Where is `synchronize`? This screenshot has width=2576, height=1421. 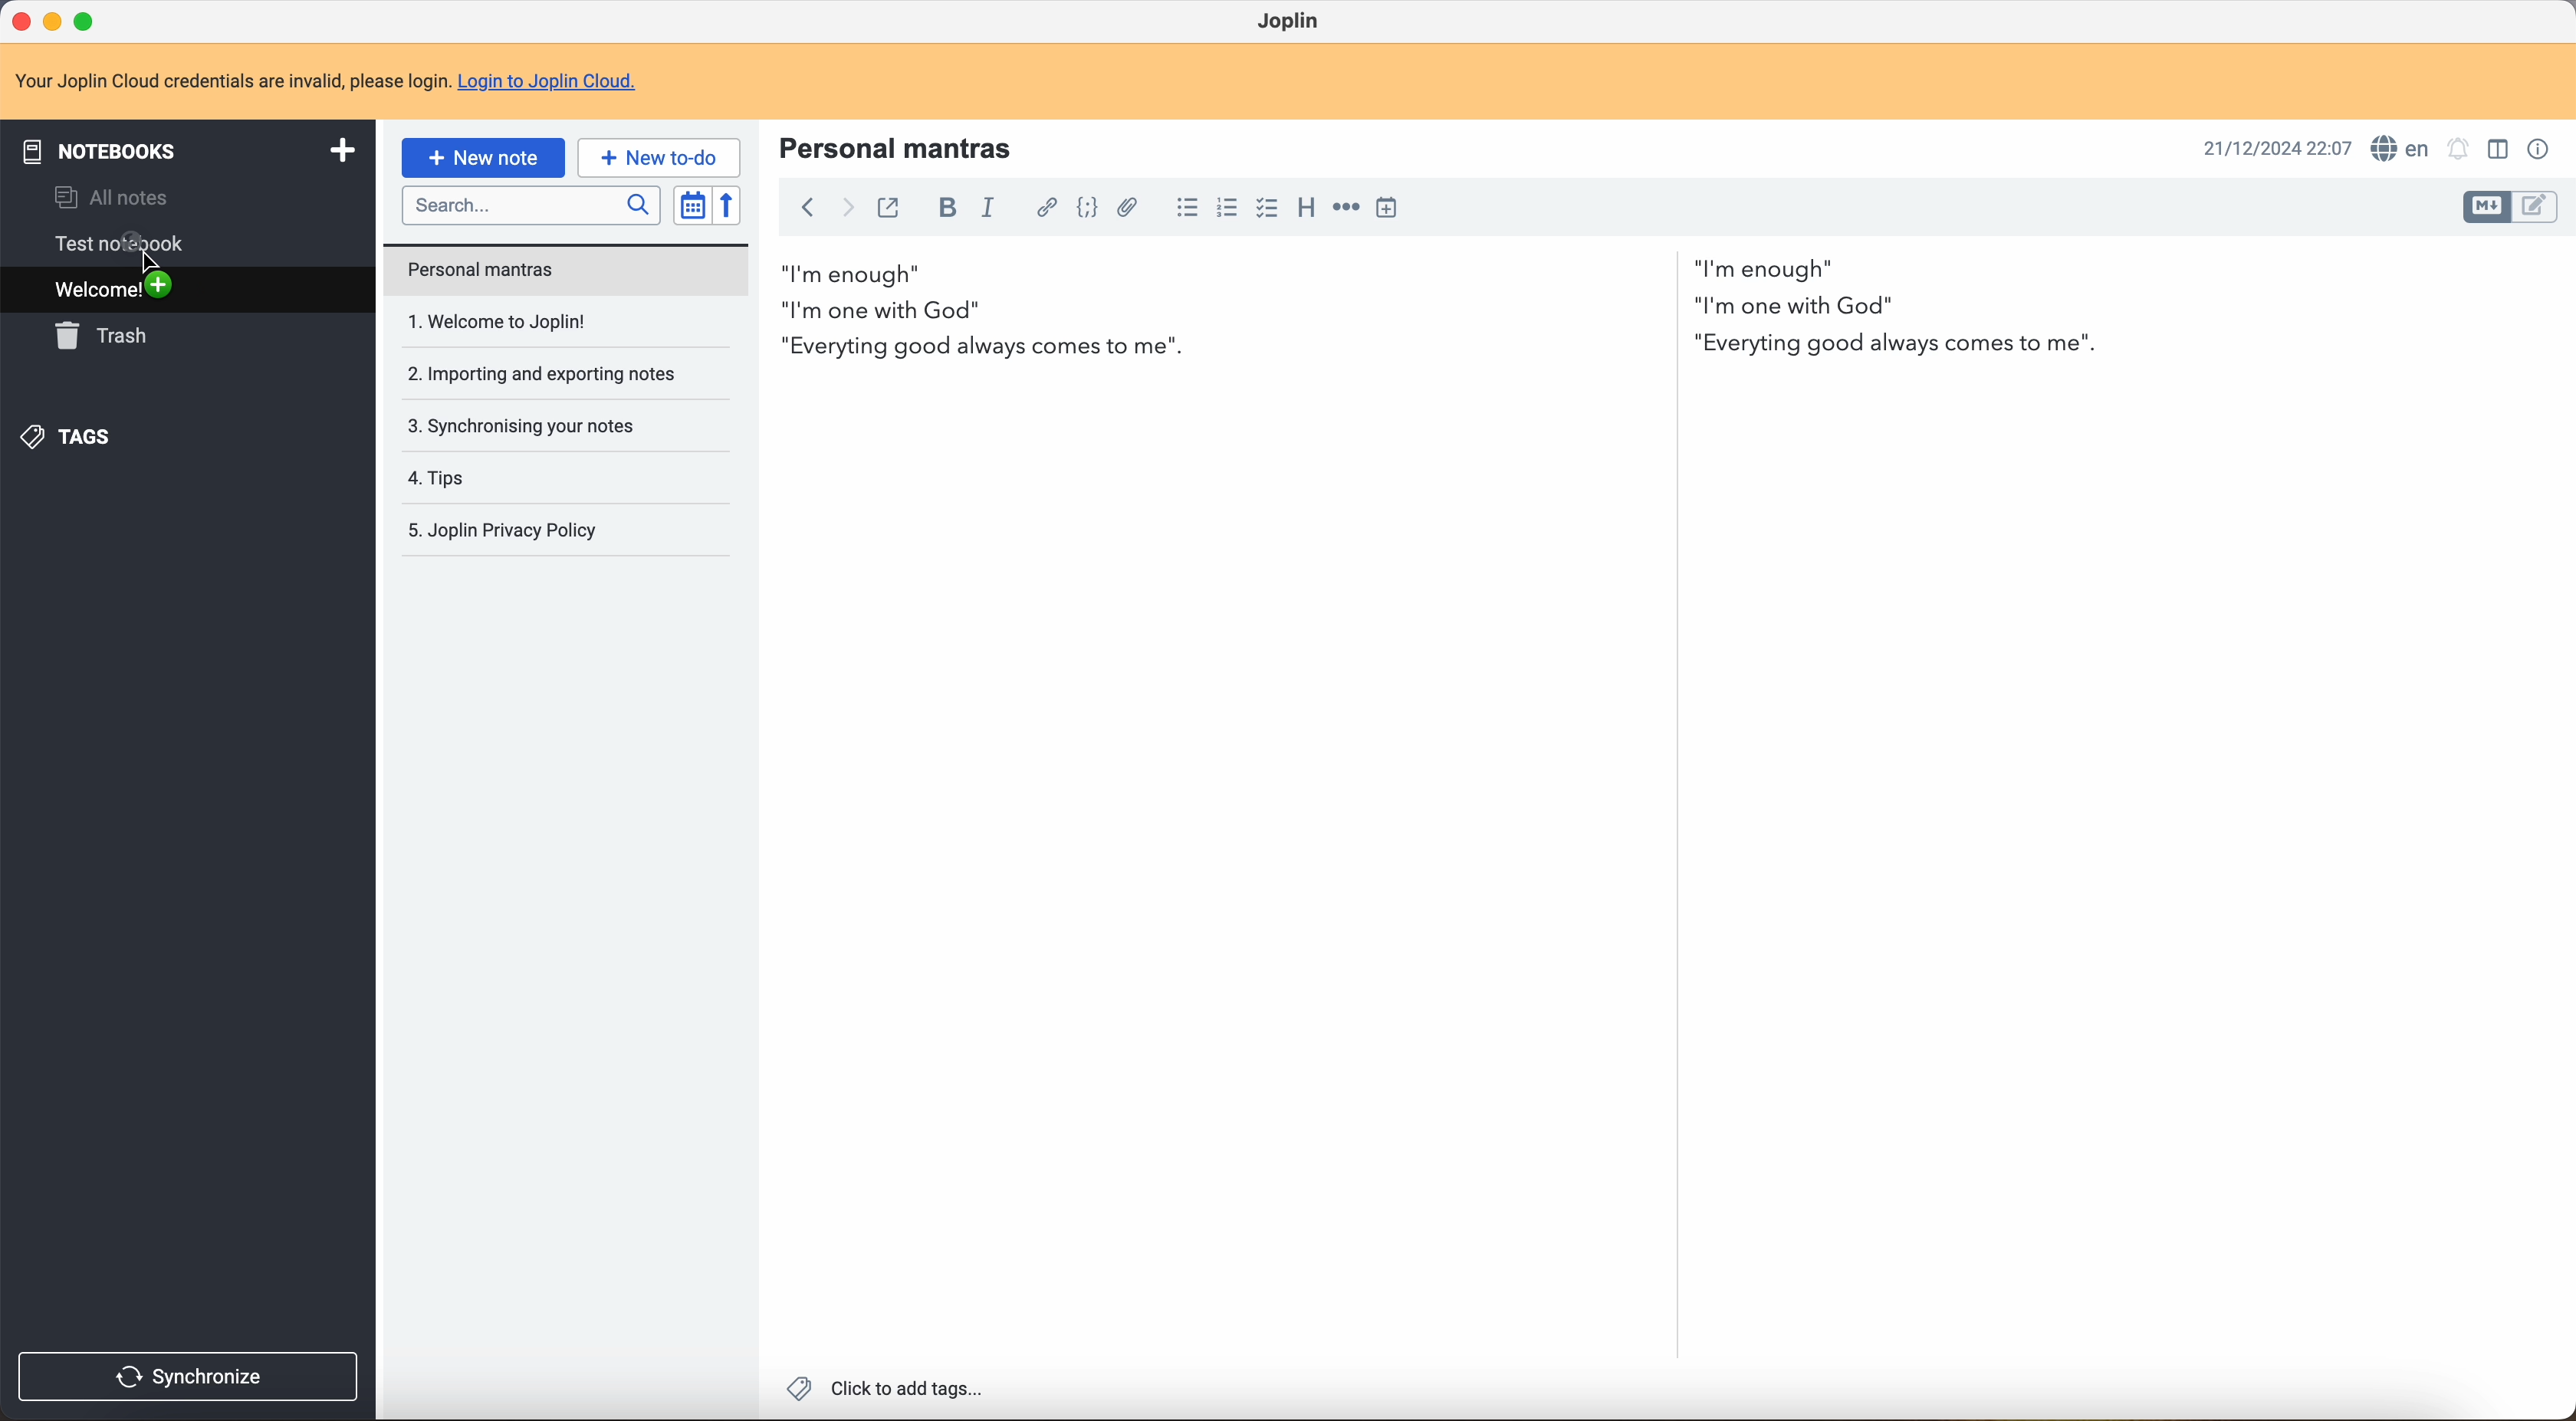
synchronize is located at coordinates (188, 1376).